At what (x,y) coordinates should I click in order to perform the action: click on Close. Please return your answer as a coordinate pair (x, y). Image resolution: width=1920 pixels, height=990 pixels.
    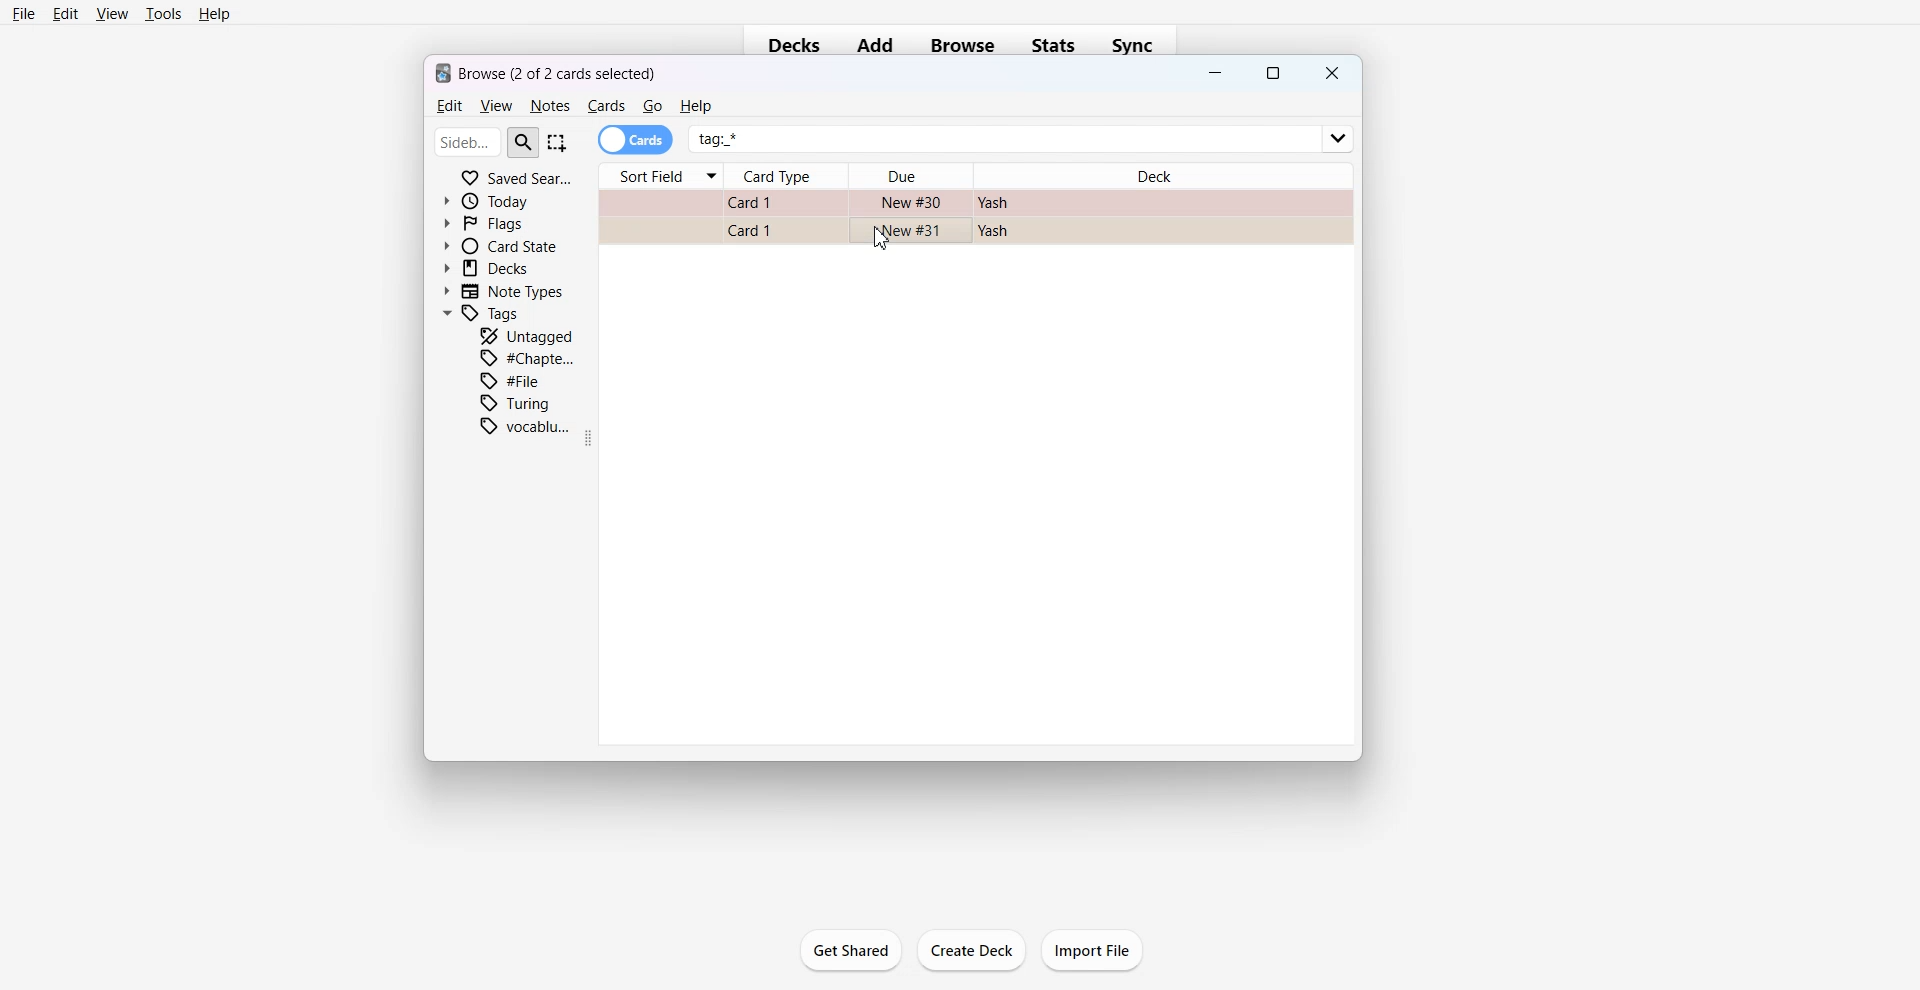
    Looking at the image, I should click on (1330, 73).